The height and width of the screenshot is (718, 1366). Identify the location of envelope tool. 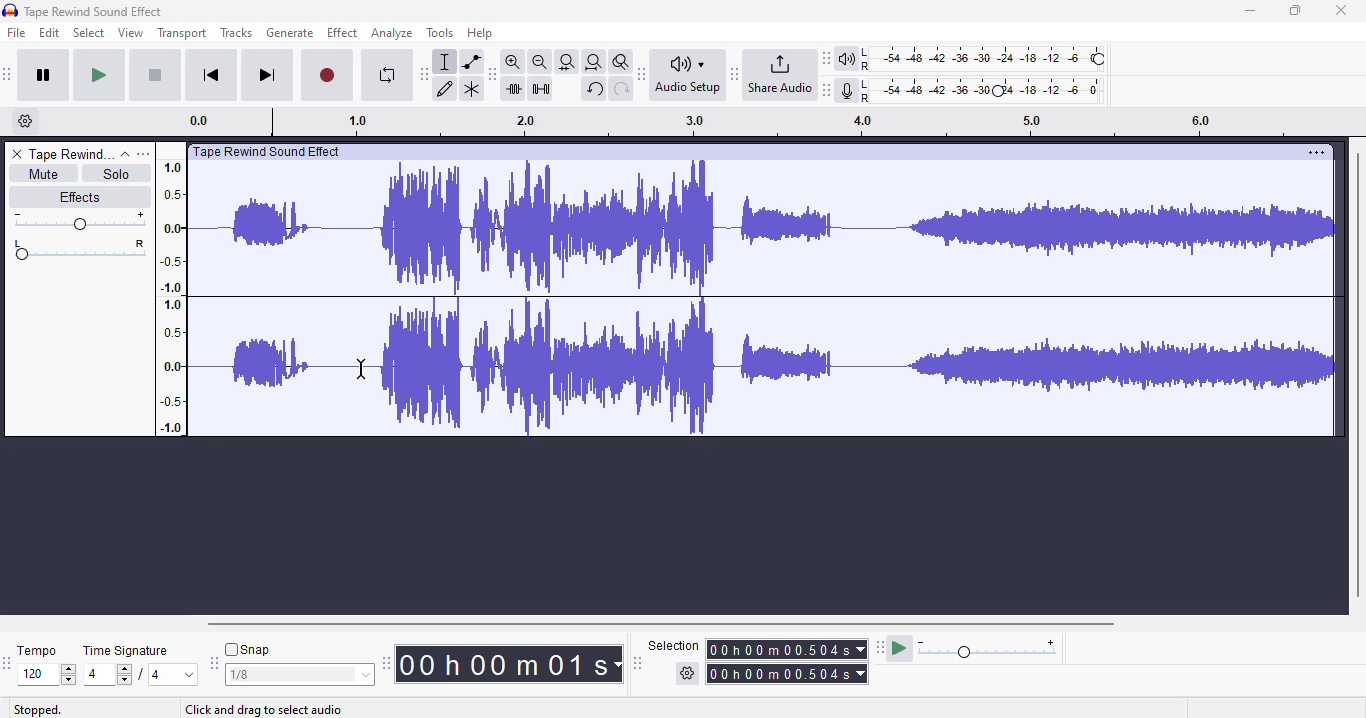
(472, 62).